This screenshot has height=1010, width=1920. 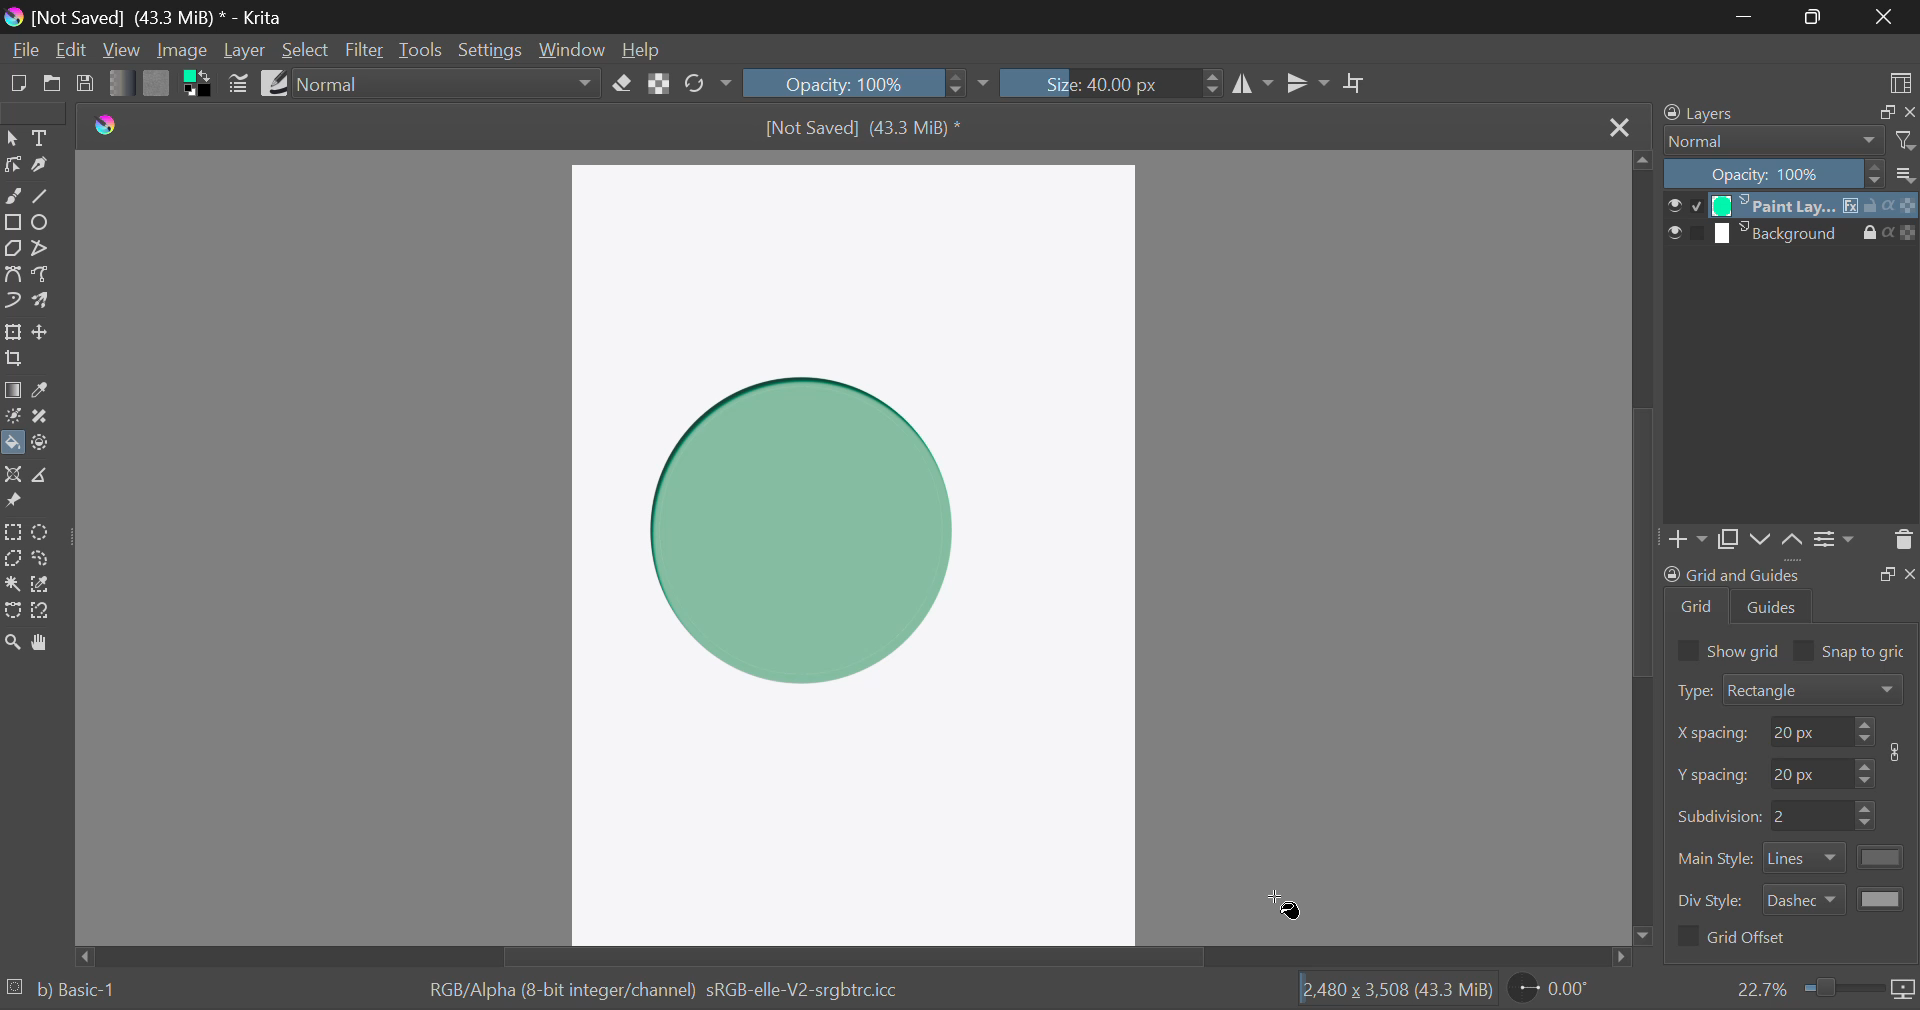 What do you see at coordinates (1776, 206) in the screenshot?
I see `Cursor on Layer` at bounding box center [1776, 206].